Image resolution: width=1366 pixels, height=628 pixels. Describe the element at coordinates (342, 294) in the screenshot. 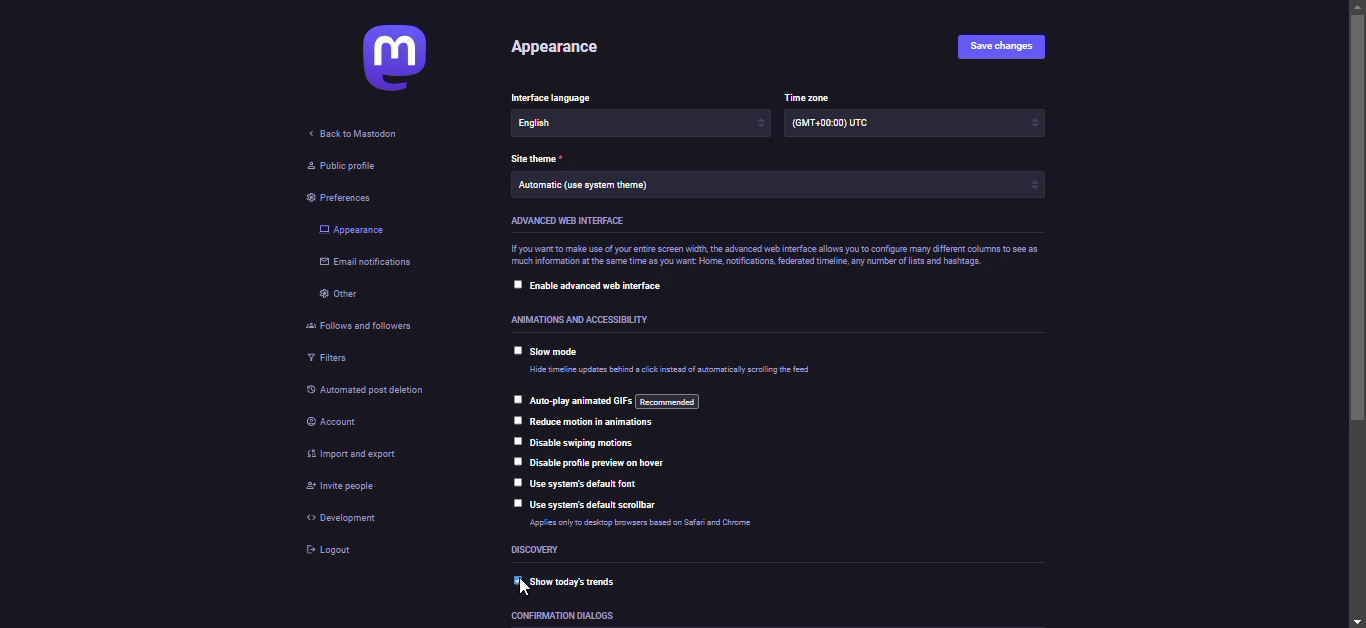

I see `other` at that location.